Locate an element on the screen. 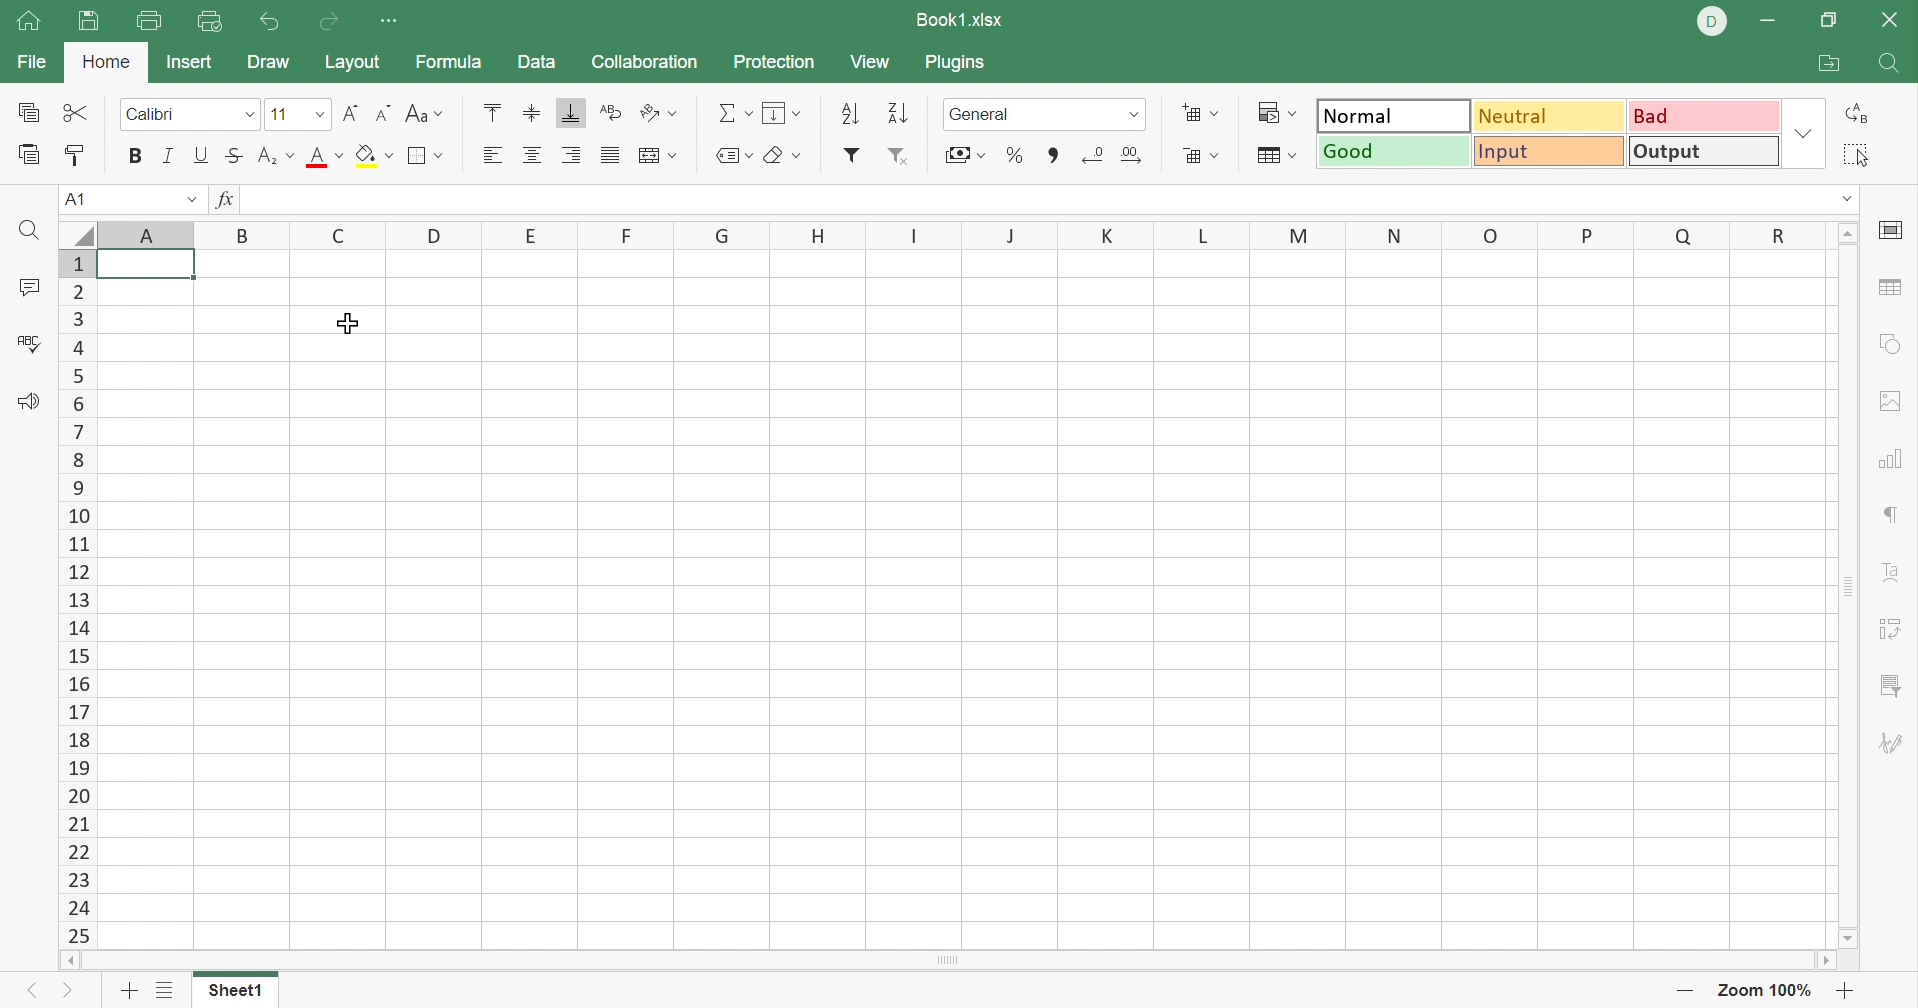  Superscript / subscript is located at coordinates (278, 157).